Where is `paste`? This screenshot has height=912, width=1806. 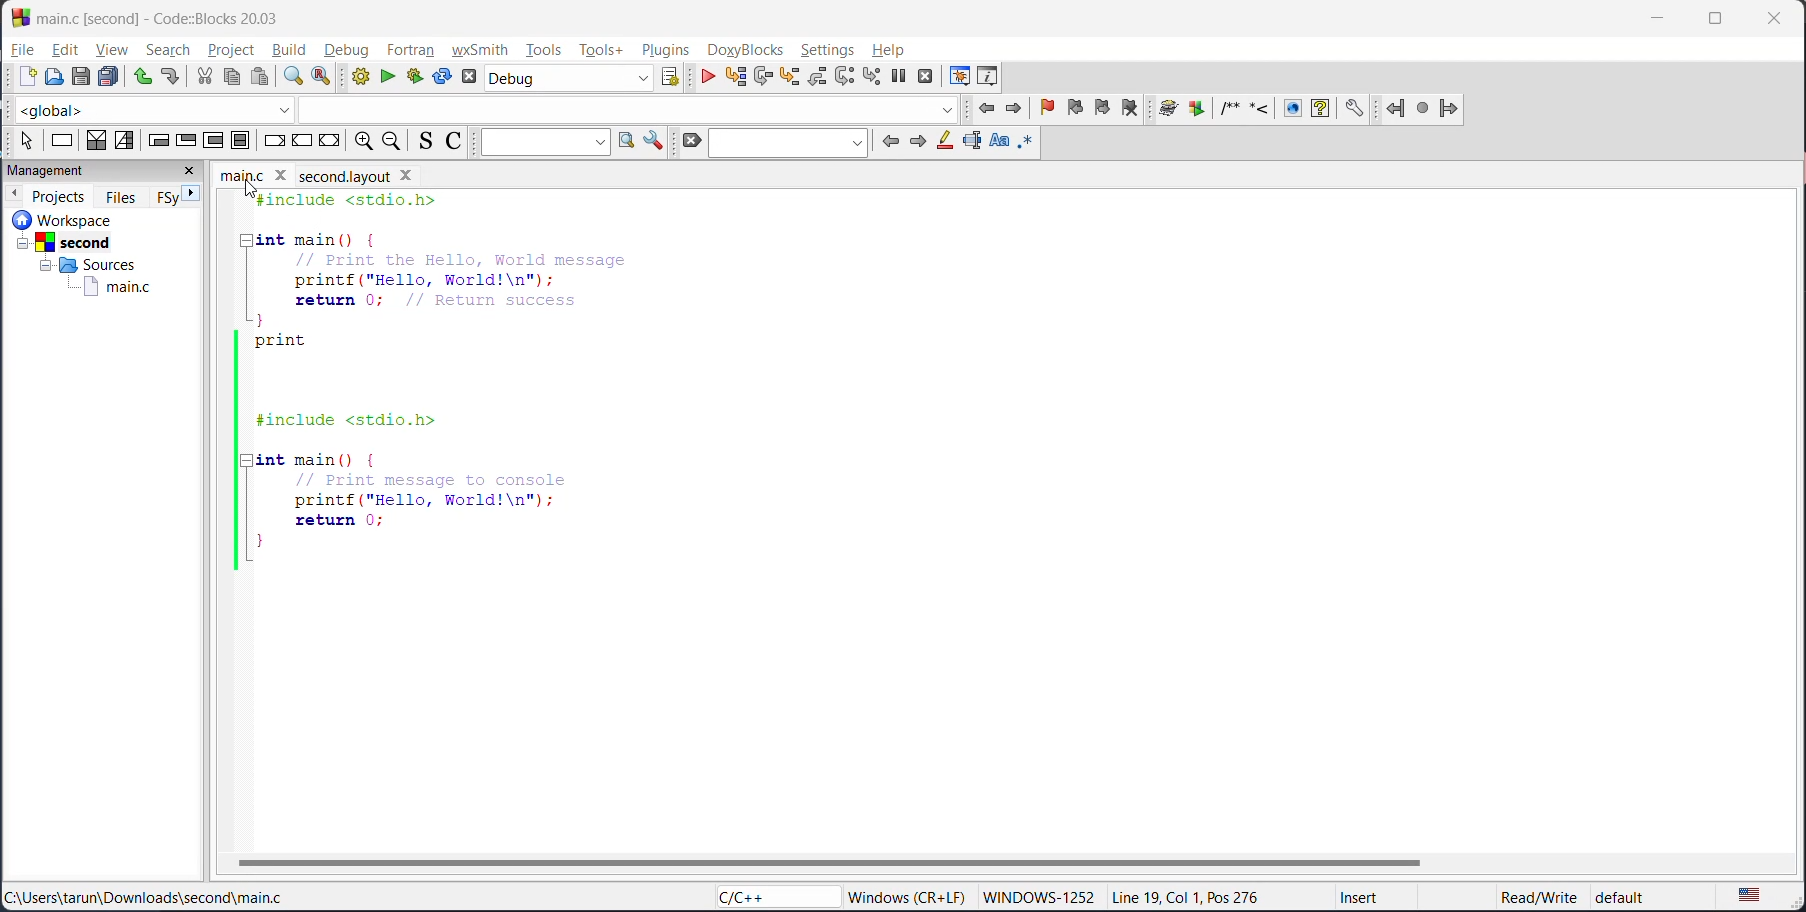 paste is located at coordinates (261, 78).